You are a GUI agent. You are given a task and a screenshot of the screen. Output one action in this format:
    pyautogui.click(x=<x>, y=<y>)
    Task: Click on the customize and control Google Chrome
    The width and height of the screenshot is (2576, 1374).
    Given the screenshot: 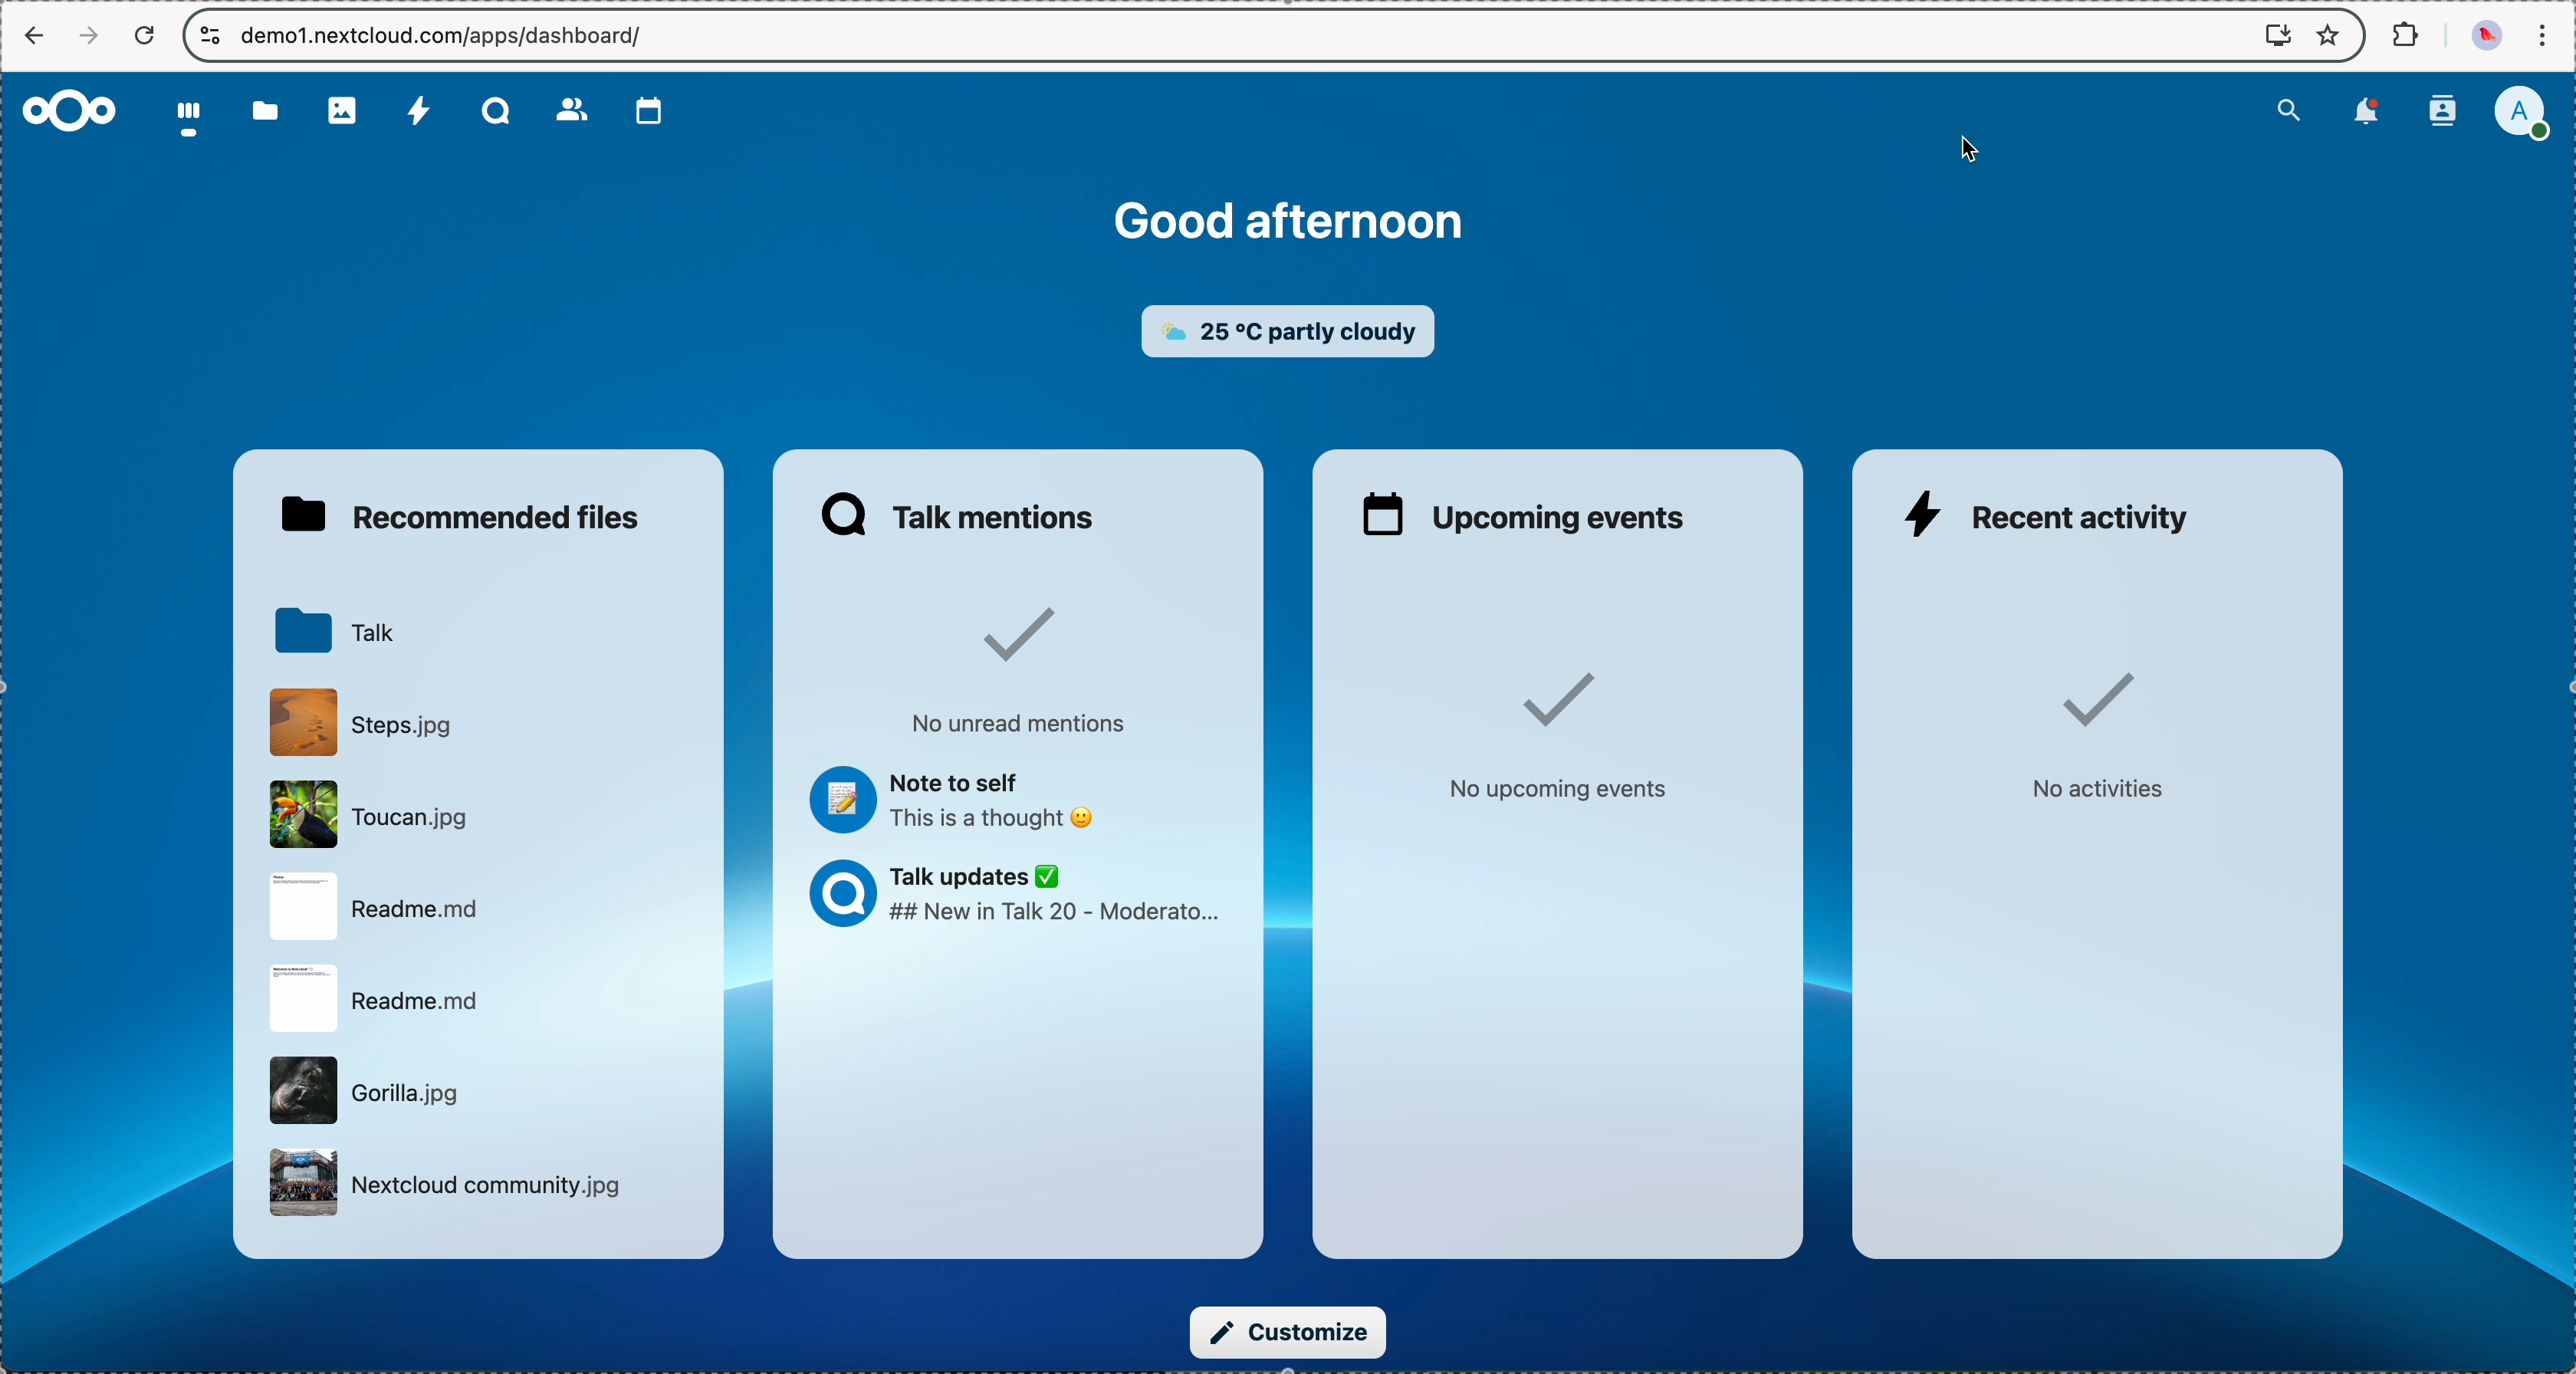 What is the action you would take?
    pyautogui.click(x=2549, y=32)
    